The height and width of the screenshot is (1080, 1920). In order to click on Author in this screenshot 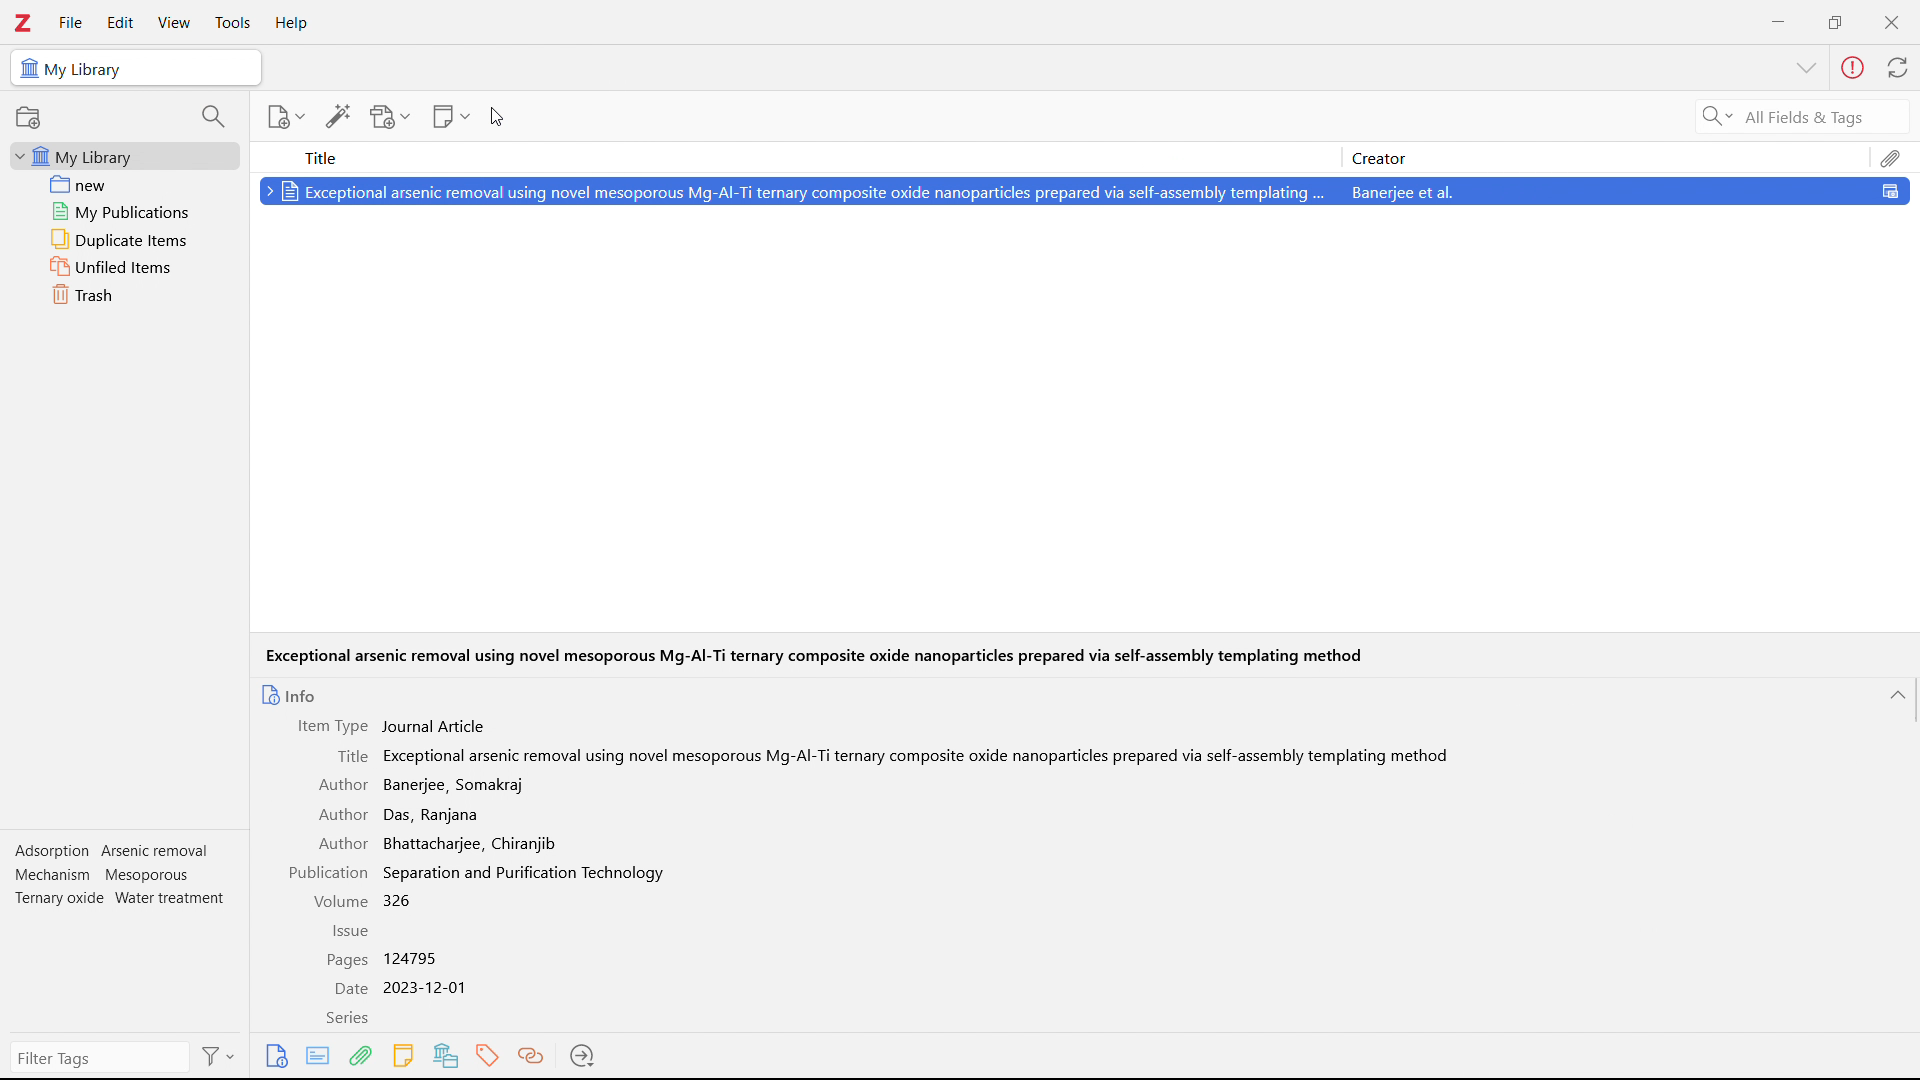, I will do `click(346, 785)`.